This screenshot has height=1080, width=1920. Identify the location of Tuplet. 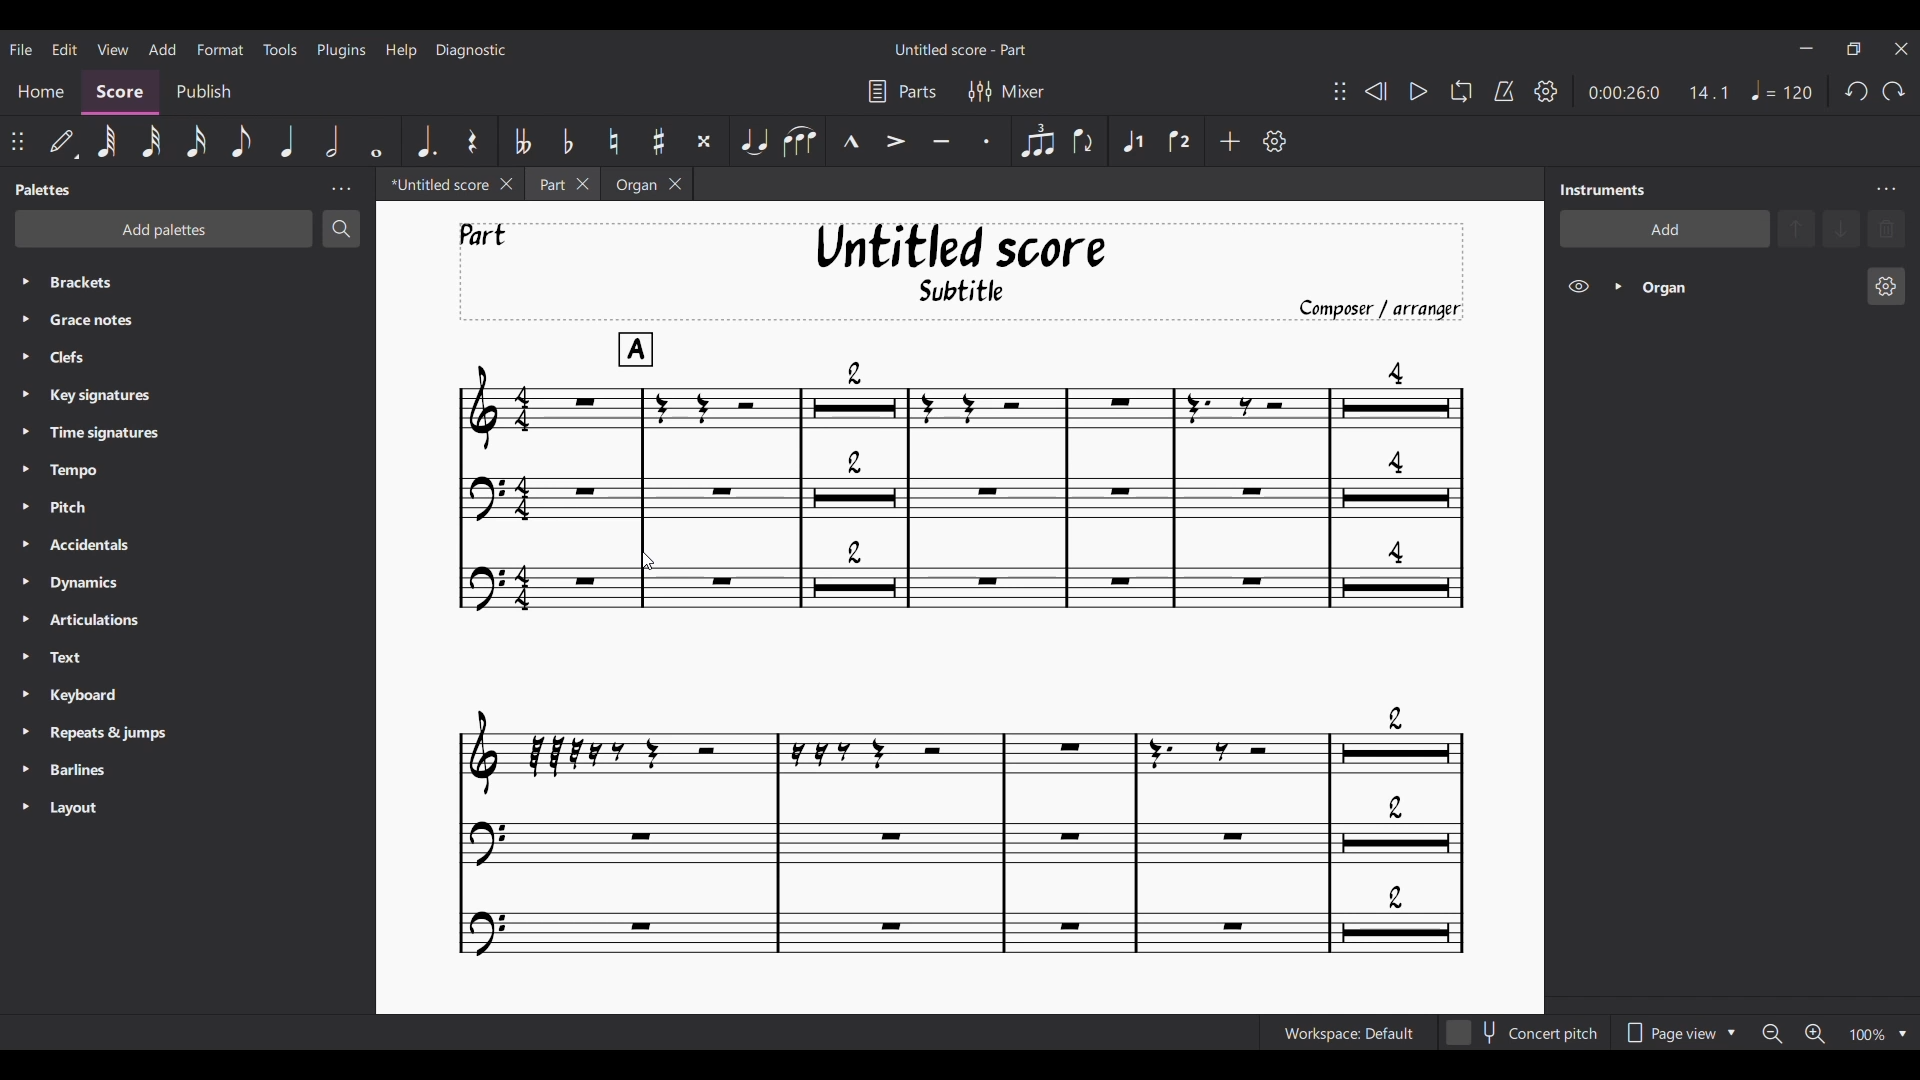
(1036, 141).